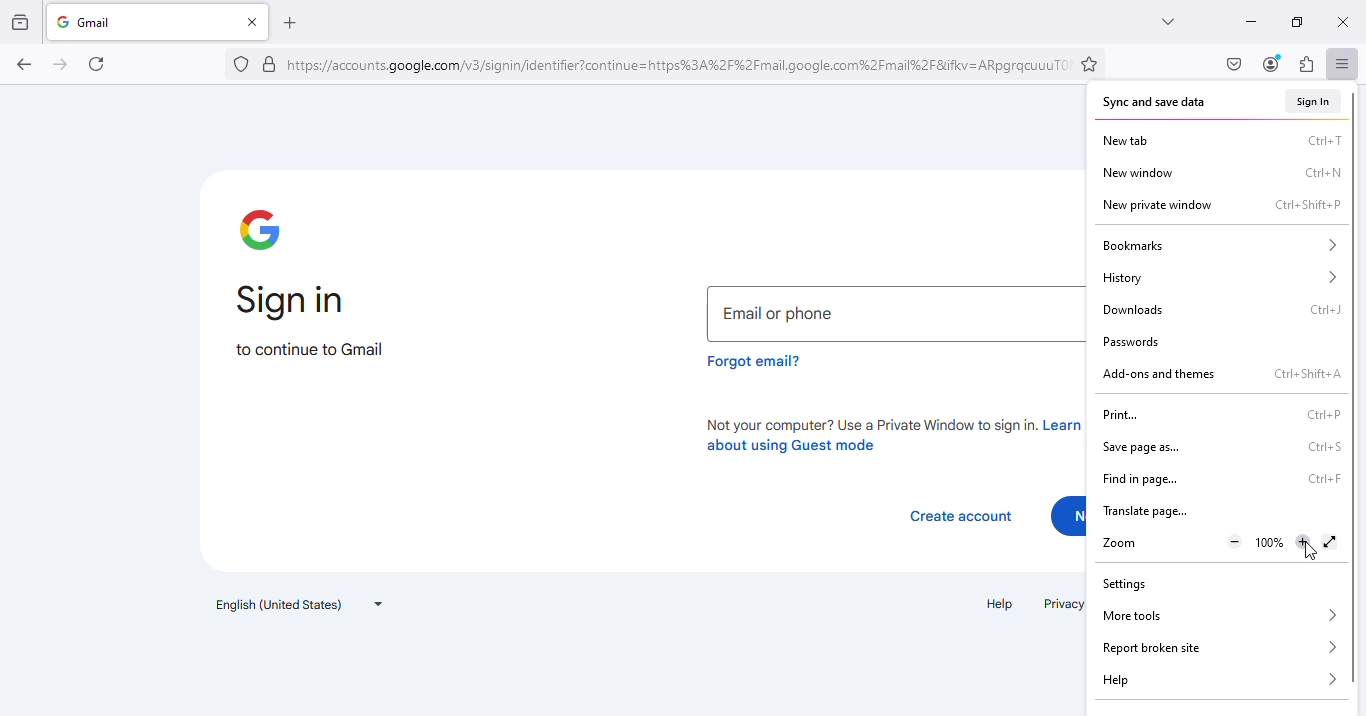  Describe the element at coordinates (1067, 517) in the screenshot. I see `next` at that location.